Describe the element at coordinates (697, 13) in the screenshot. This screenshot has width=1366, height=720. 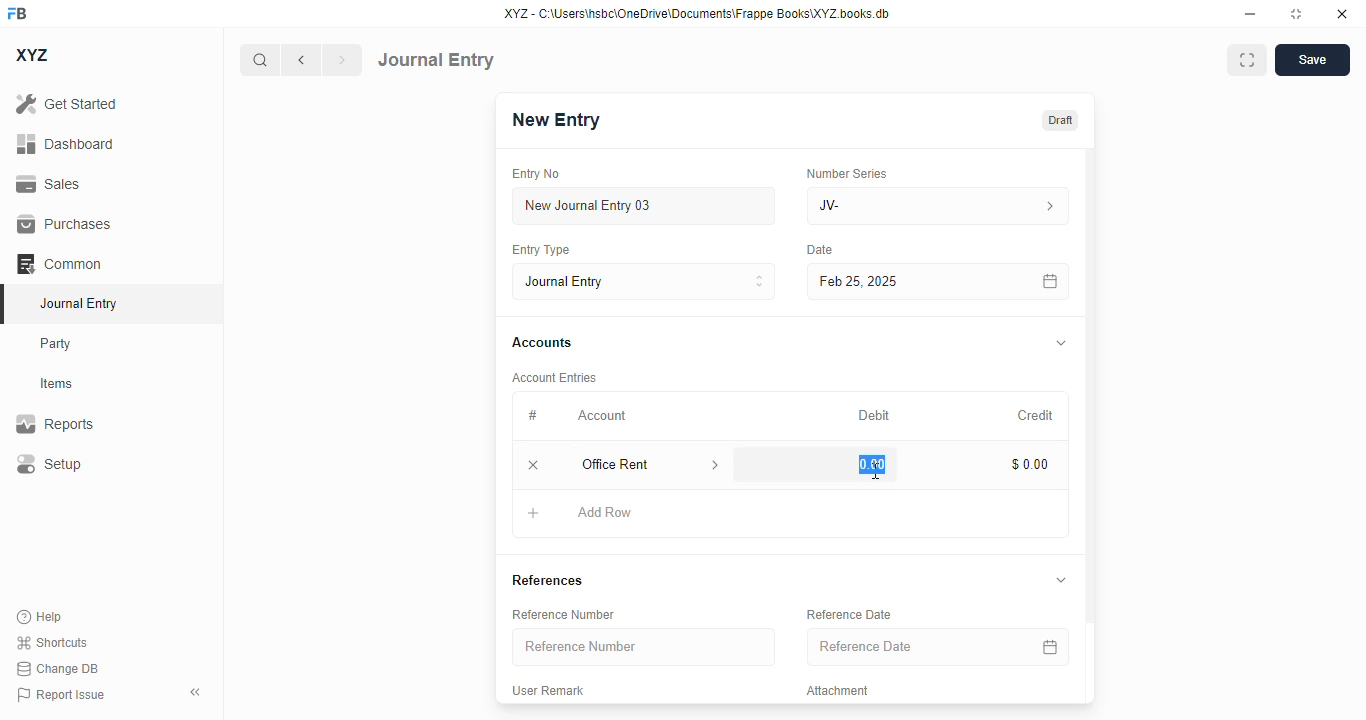
I see `XYZ - C:\Users\hsbc\OneDrive\Documents\Frappe Books\XYZ books.db` at that location.